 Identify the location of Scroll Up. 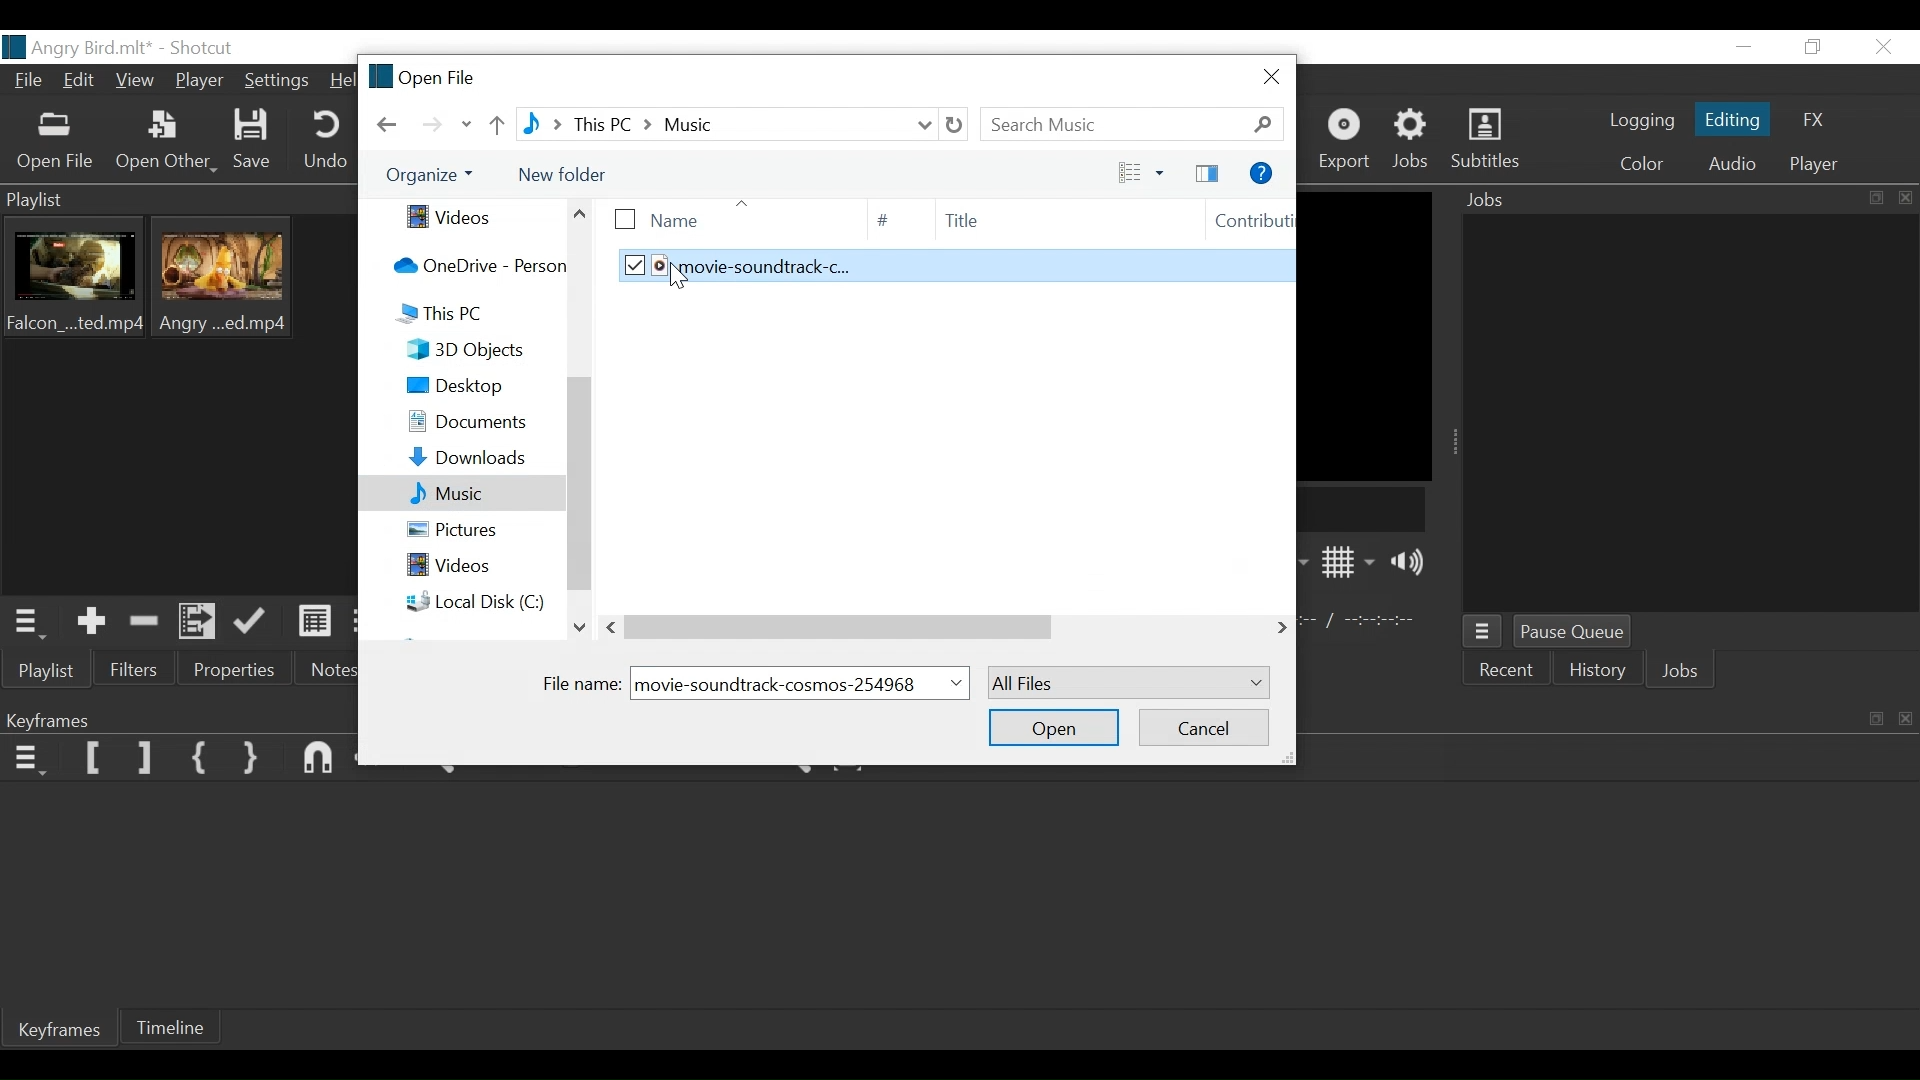
(580, 213).